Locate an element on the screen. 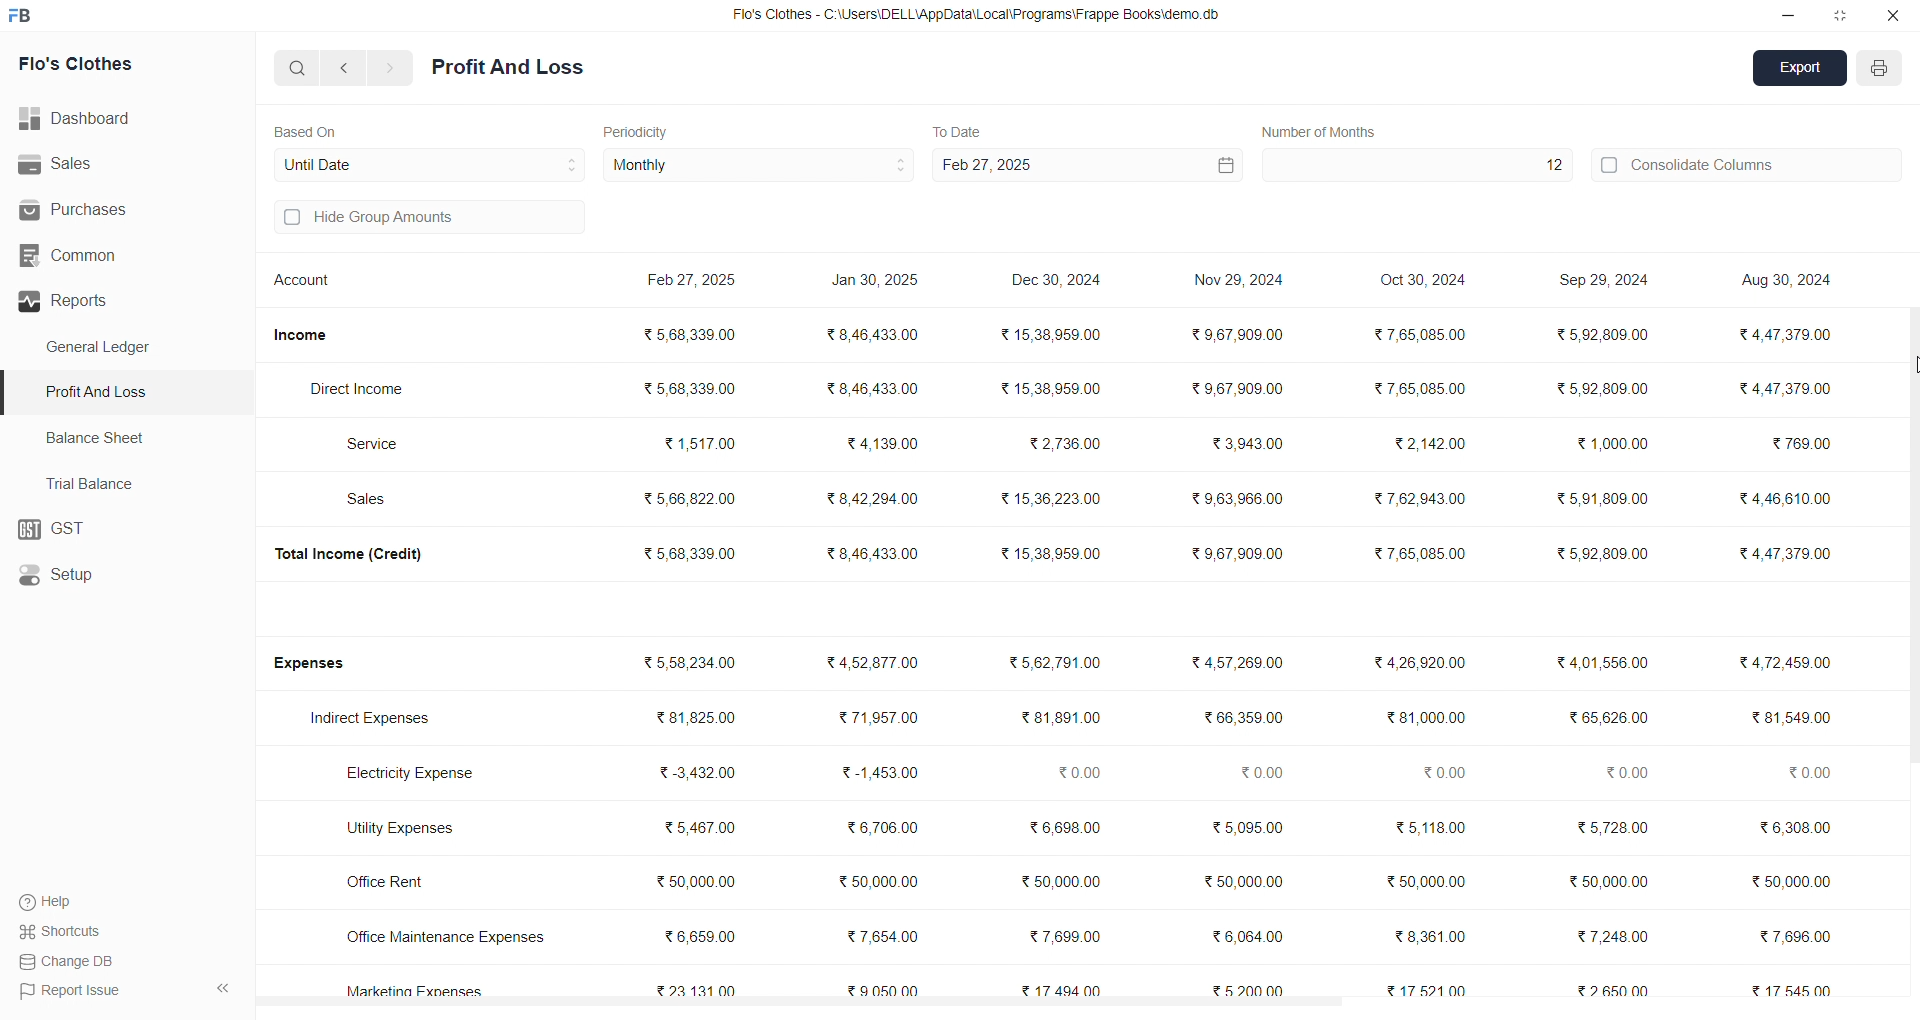  ₹ 50,000.00 is located at coordinates (1613, 880).